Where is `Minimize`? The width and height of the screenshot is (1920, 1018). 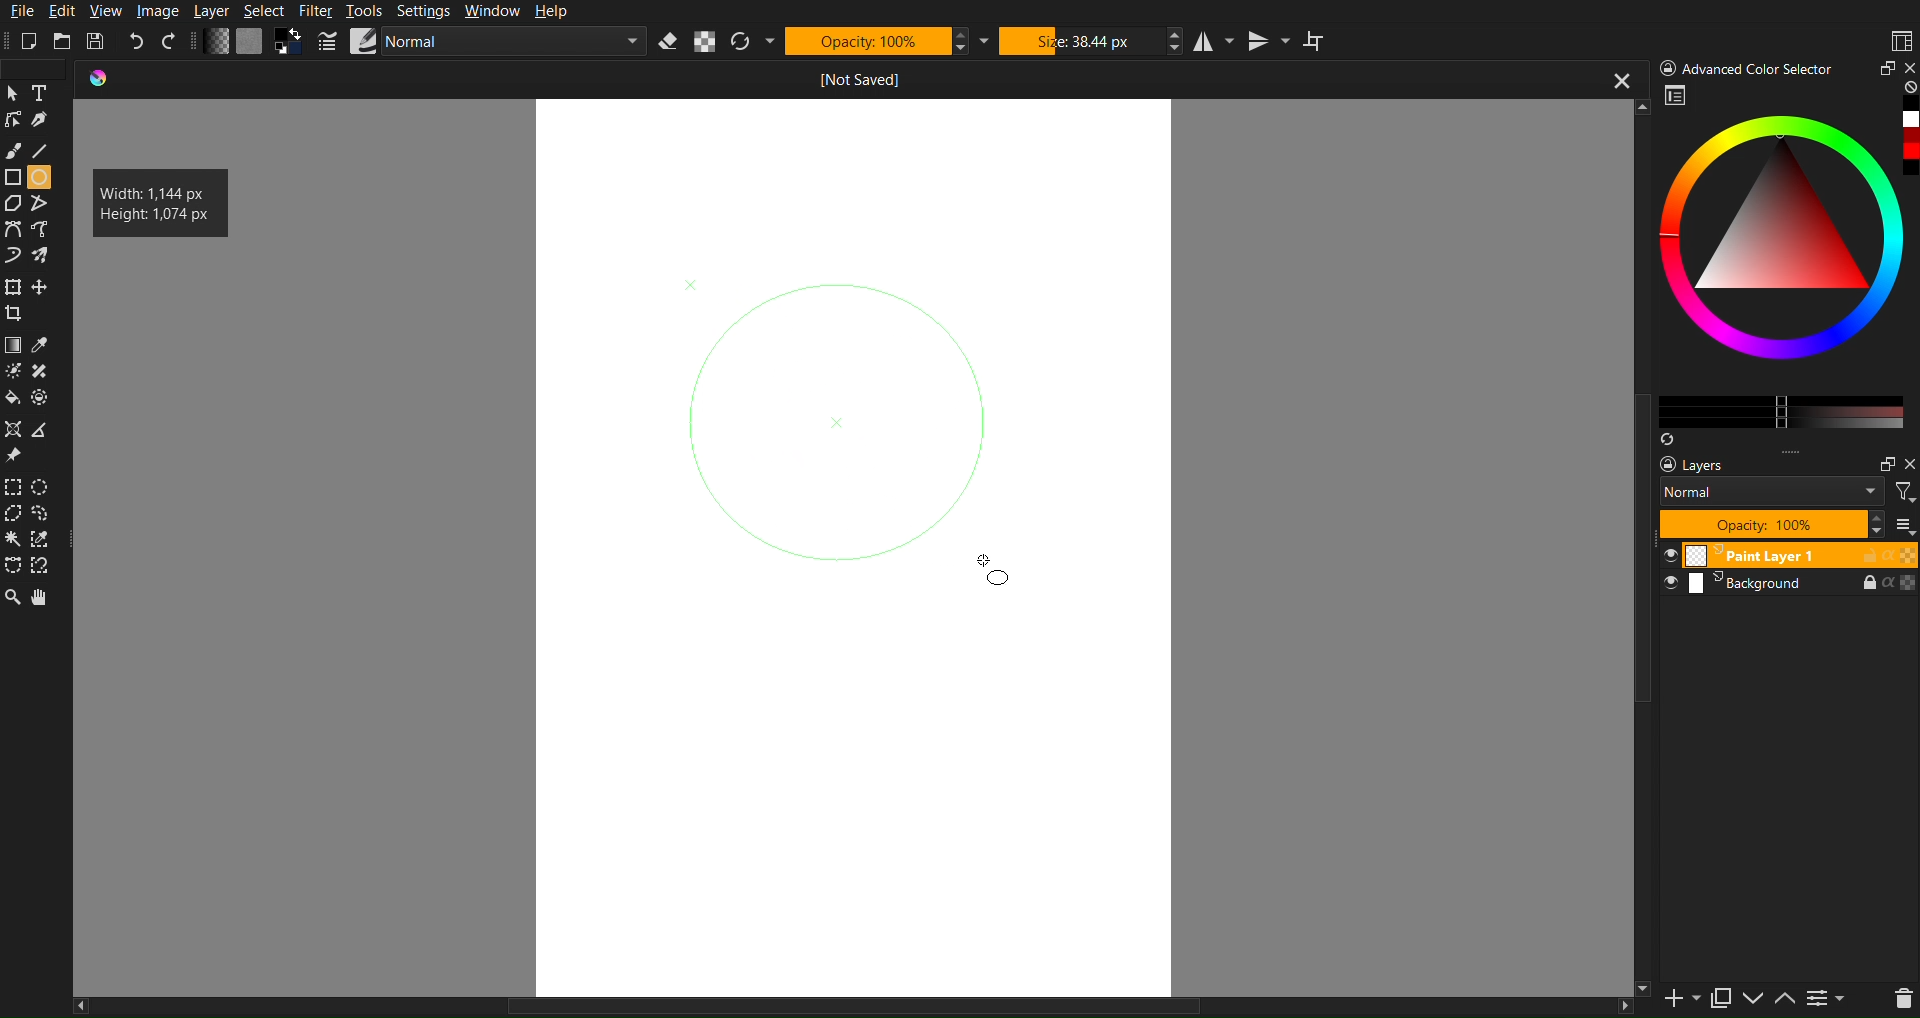
Minimize is located at coordinates (1878, 67).